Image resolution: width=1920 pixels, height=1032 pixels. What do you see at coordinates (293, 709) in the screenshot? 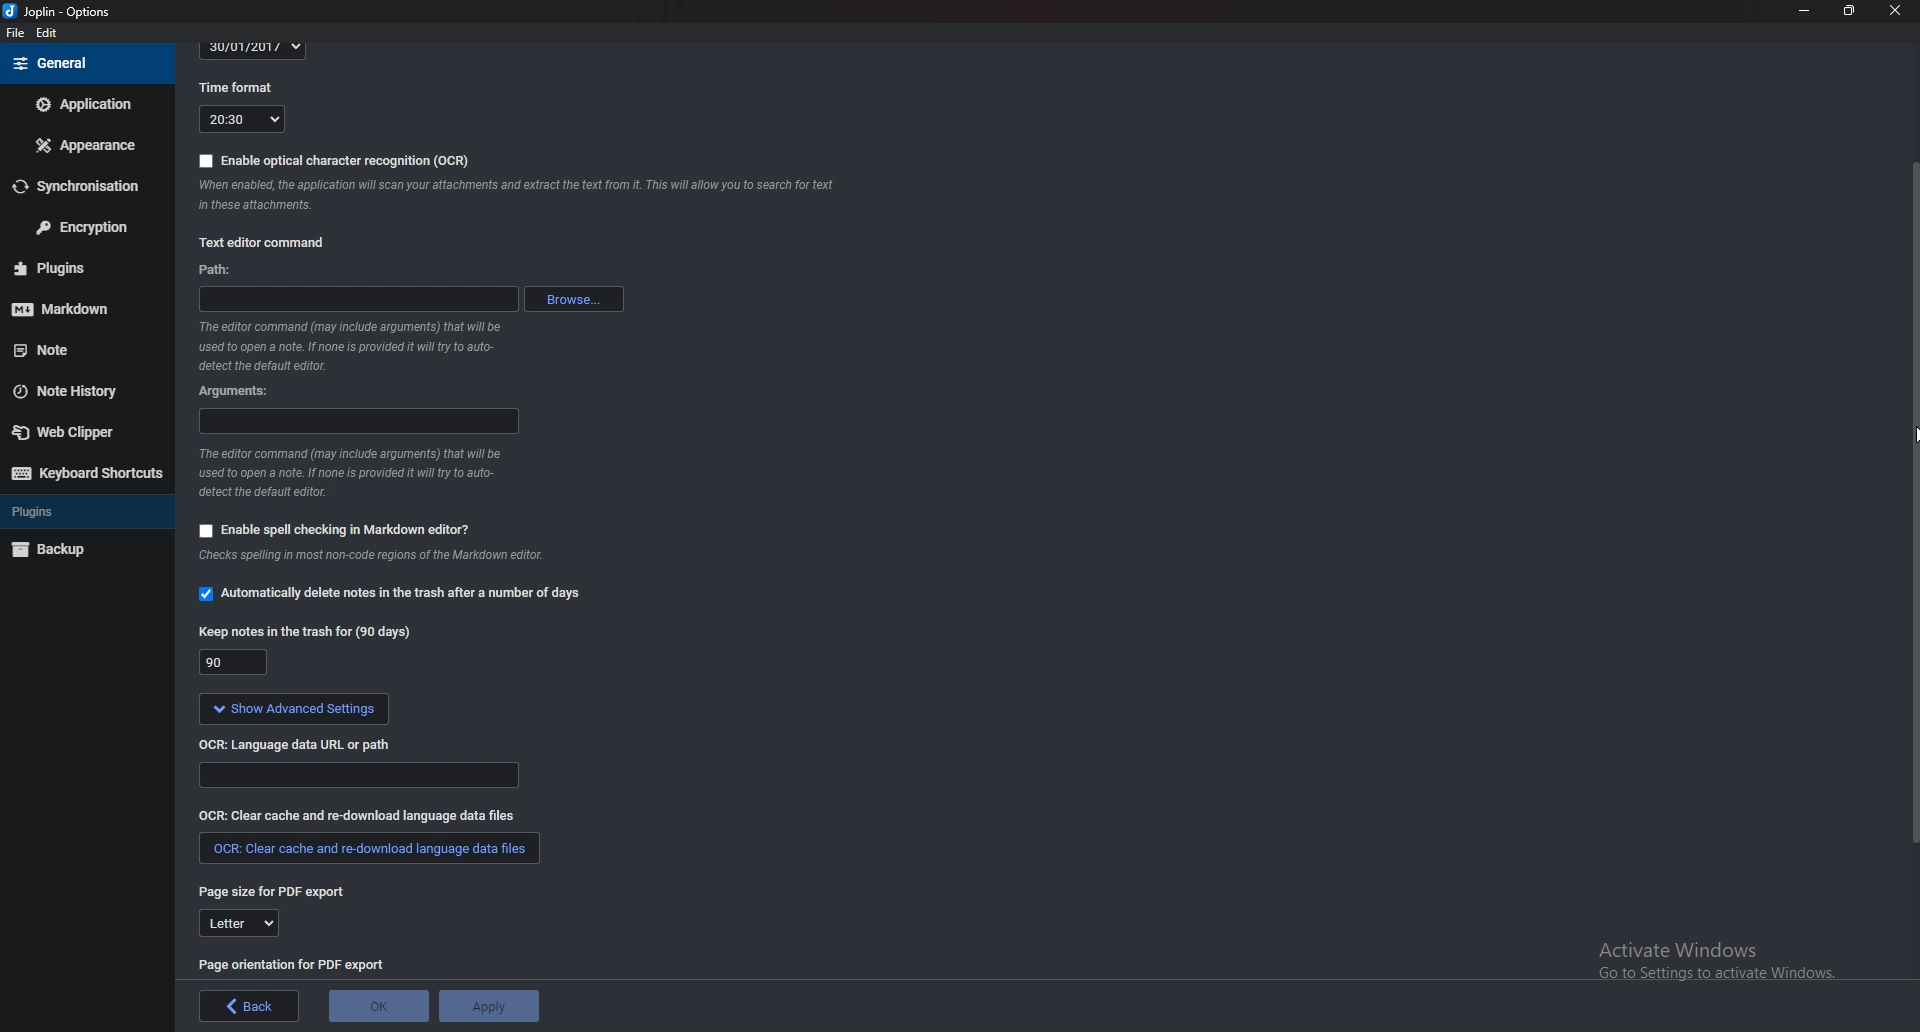
I see `show Advanced settings` at bounding box center [293, 709].